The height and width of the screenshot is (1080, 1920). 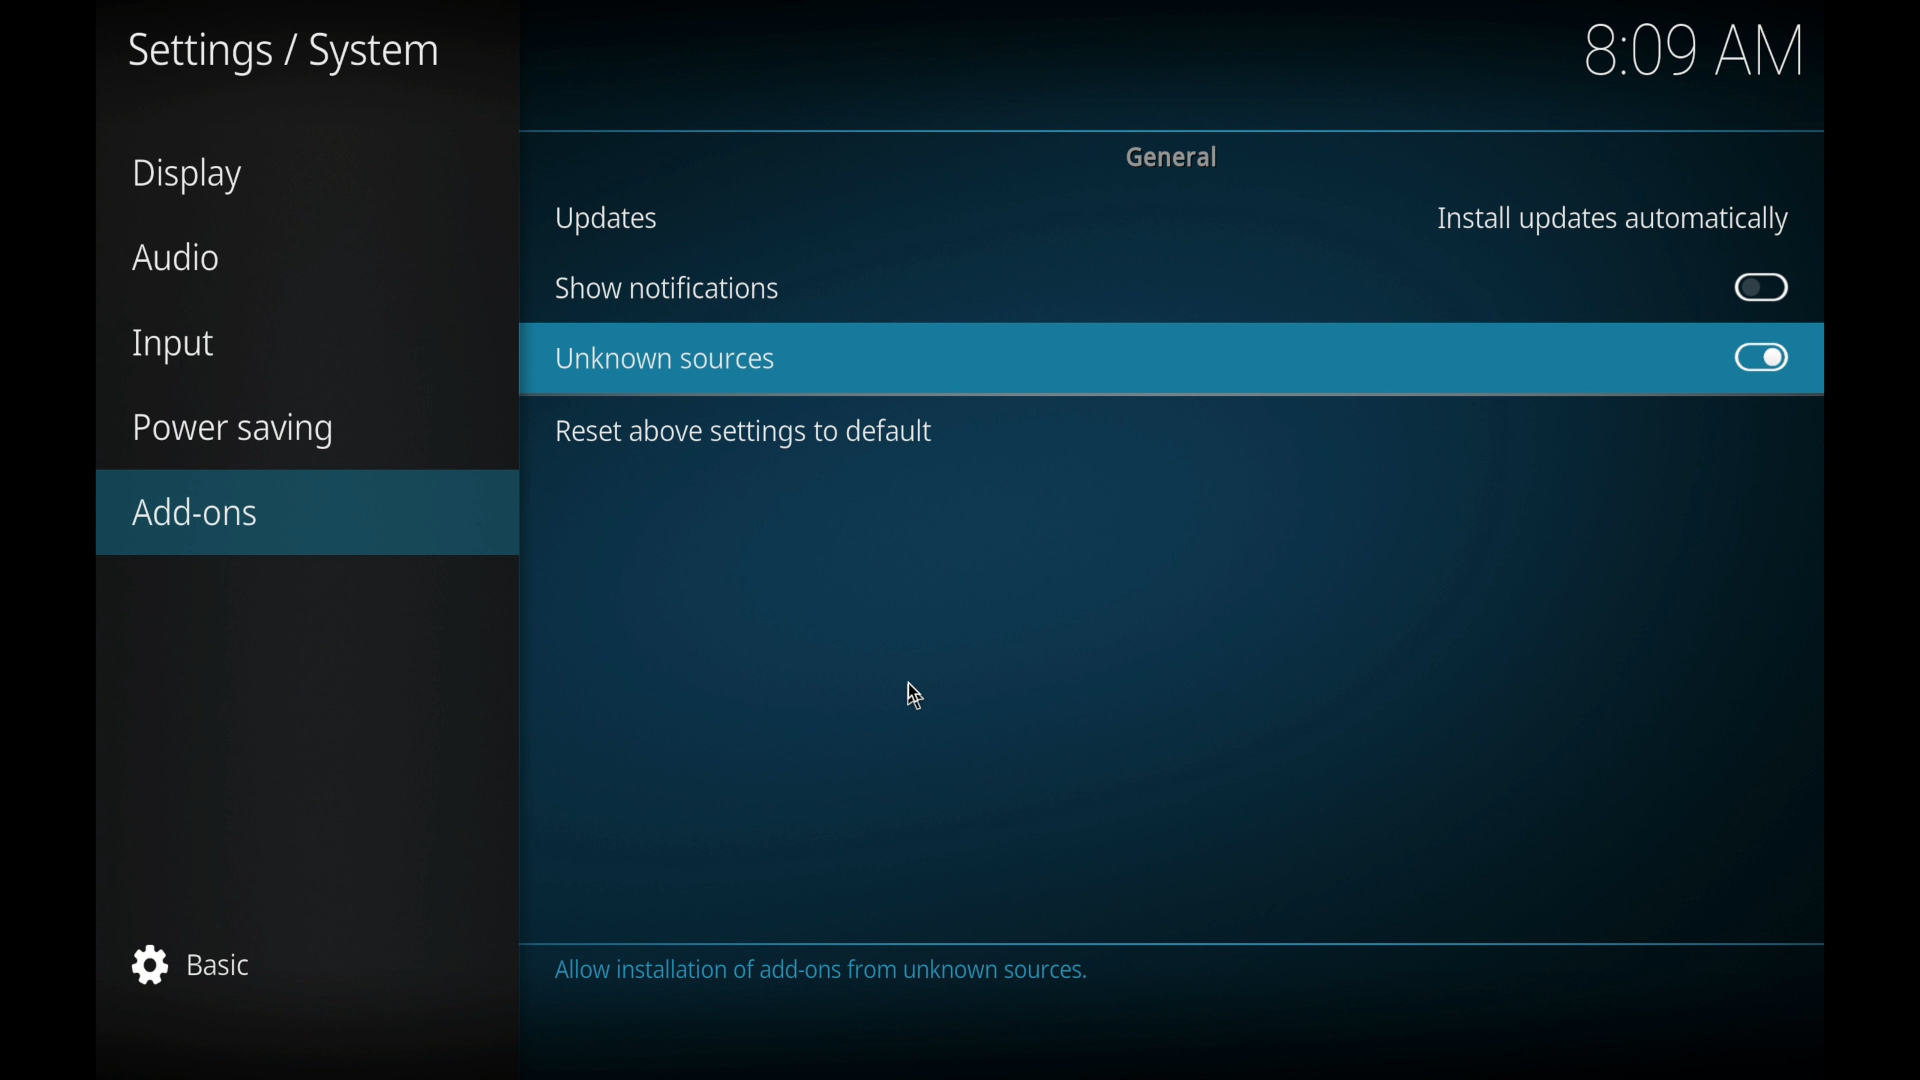 I want to click on cursor, so click(x=914, y=698).